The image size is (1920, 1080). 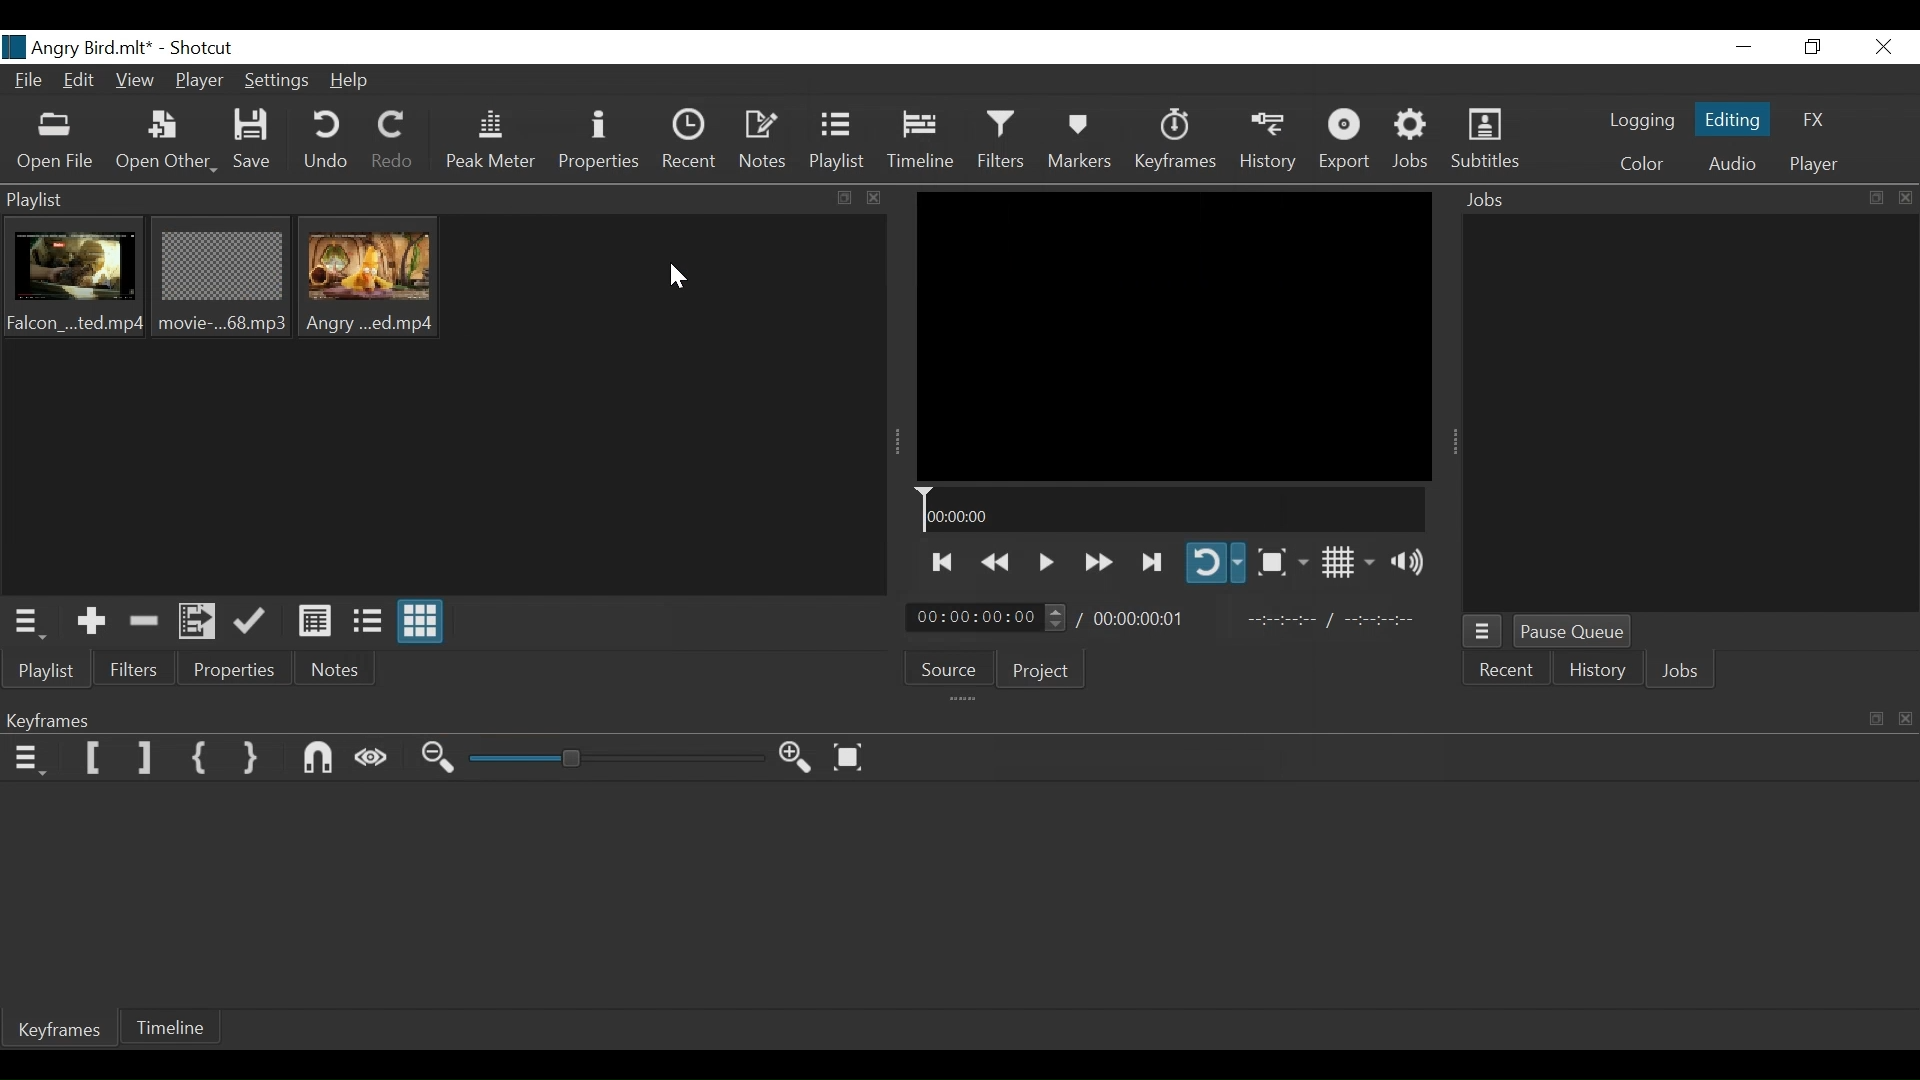 I want to click on Zoom Keyframe out, so click(x=442, y=761).